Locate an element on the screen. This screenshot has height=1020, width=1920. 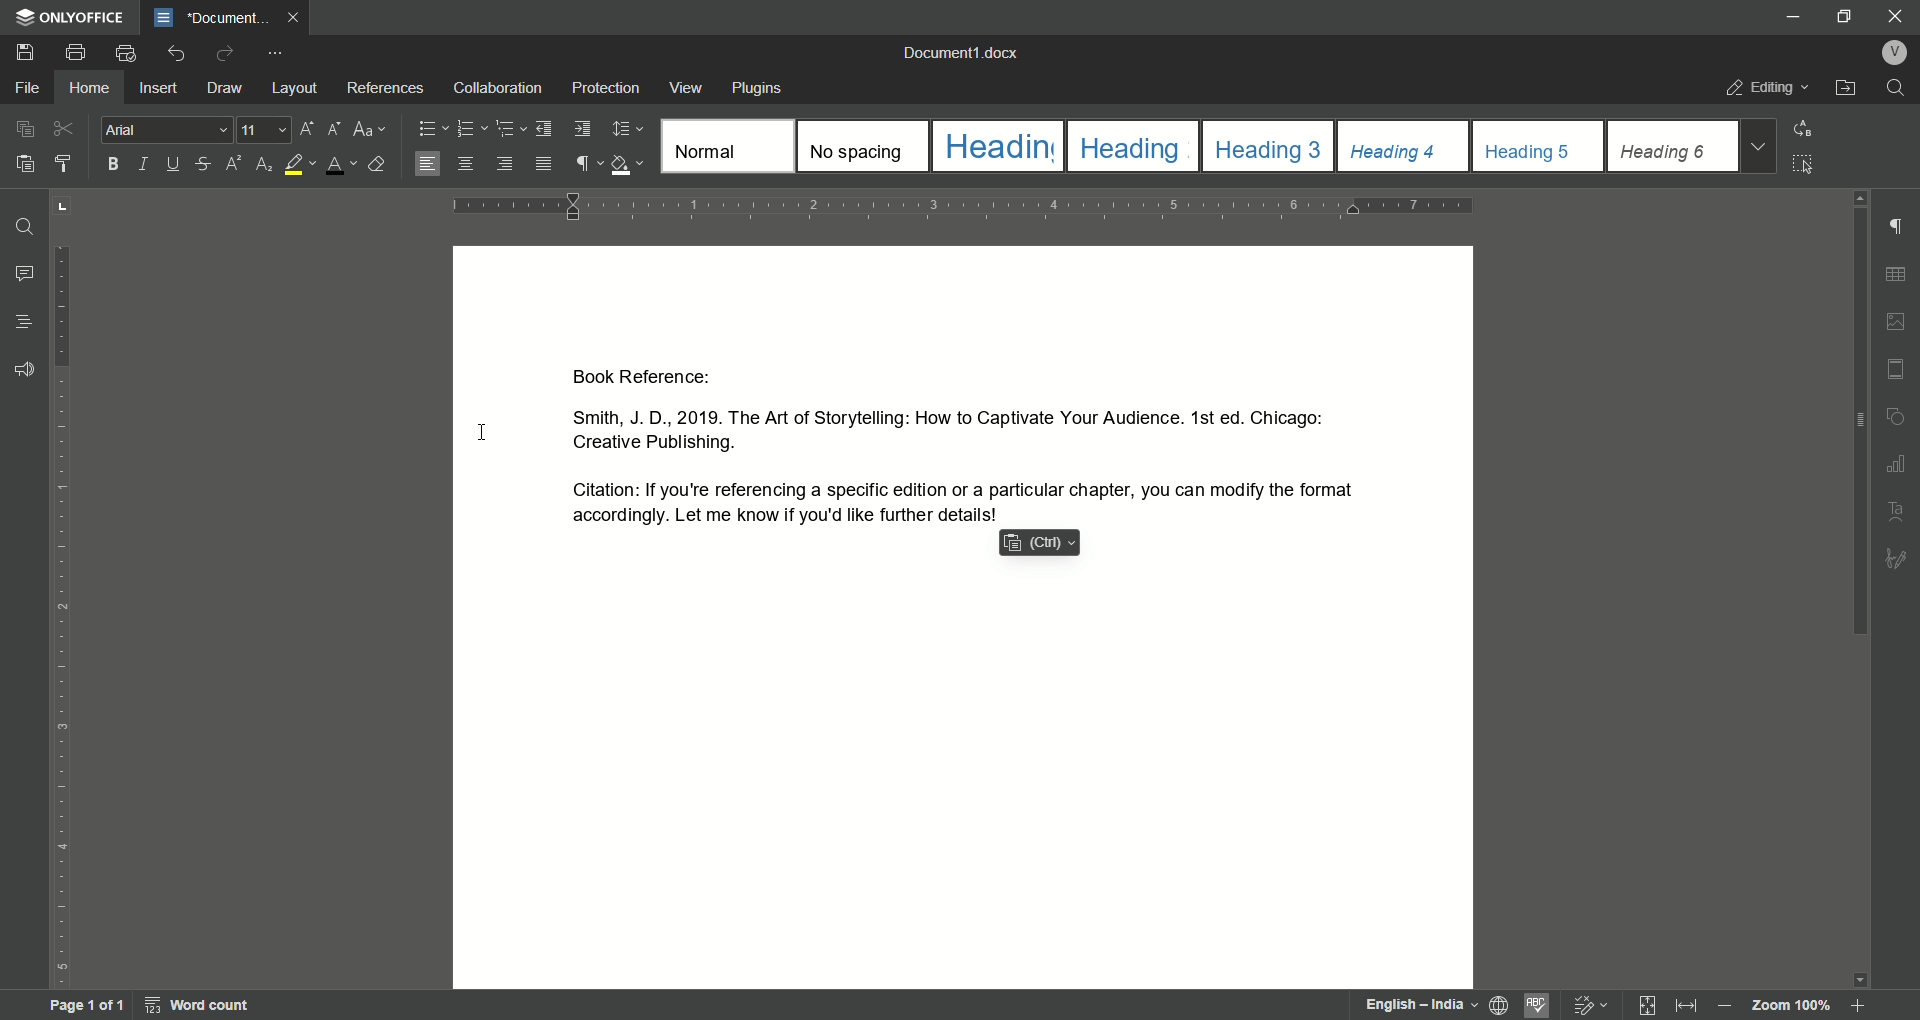
comment is located at coordinates (25, 275).